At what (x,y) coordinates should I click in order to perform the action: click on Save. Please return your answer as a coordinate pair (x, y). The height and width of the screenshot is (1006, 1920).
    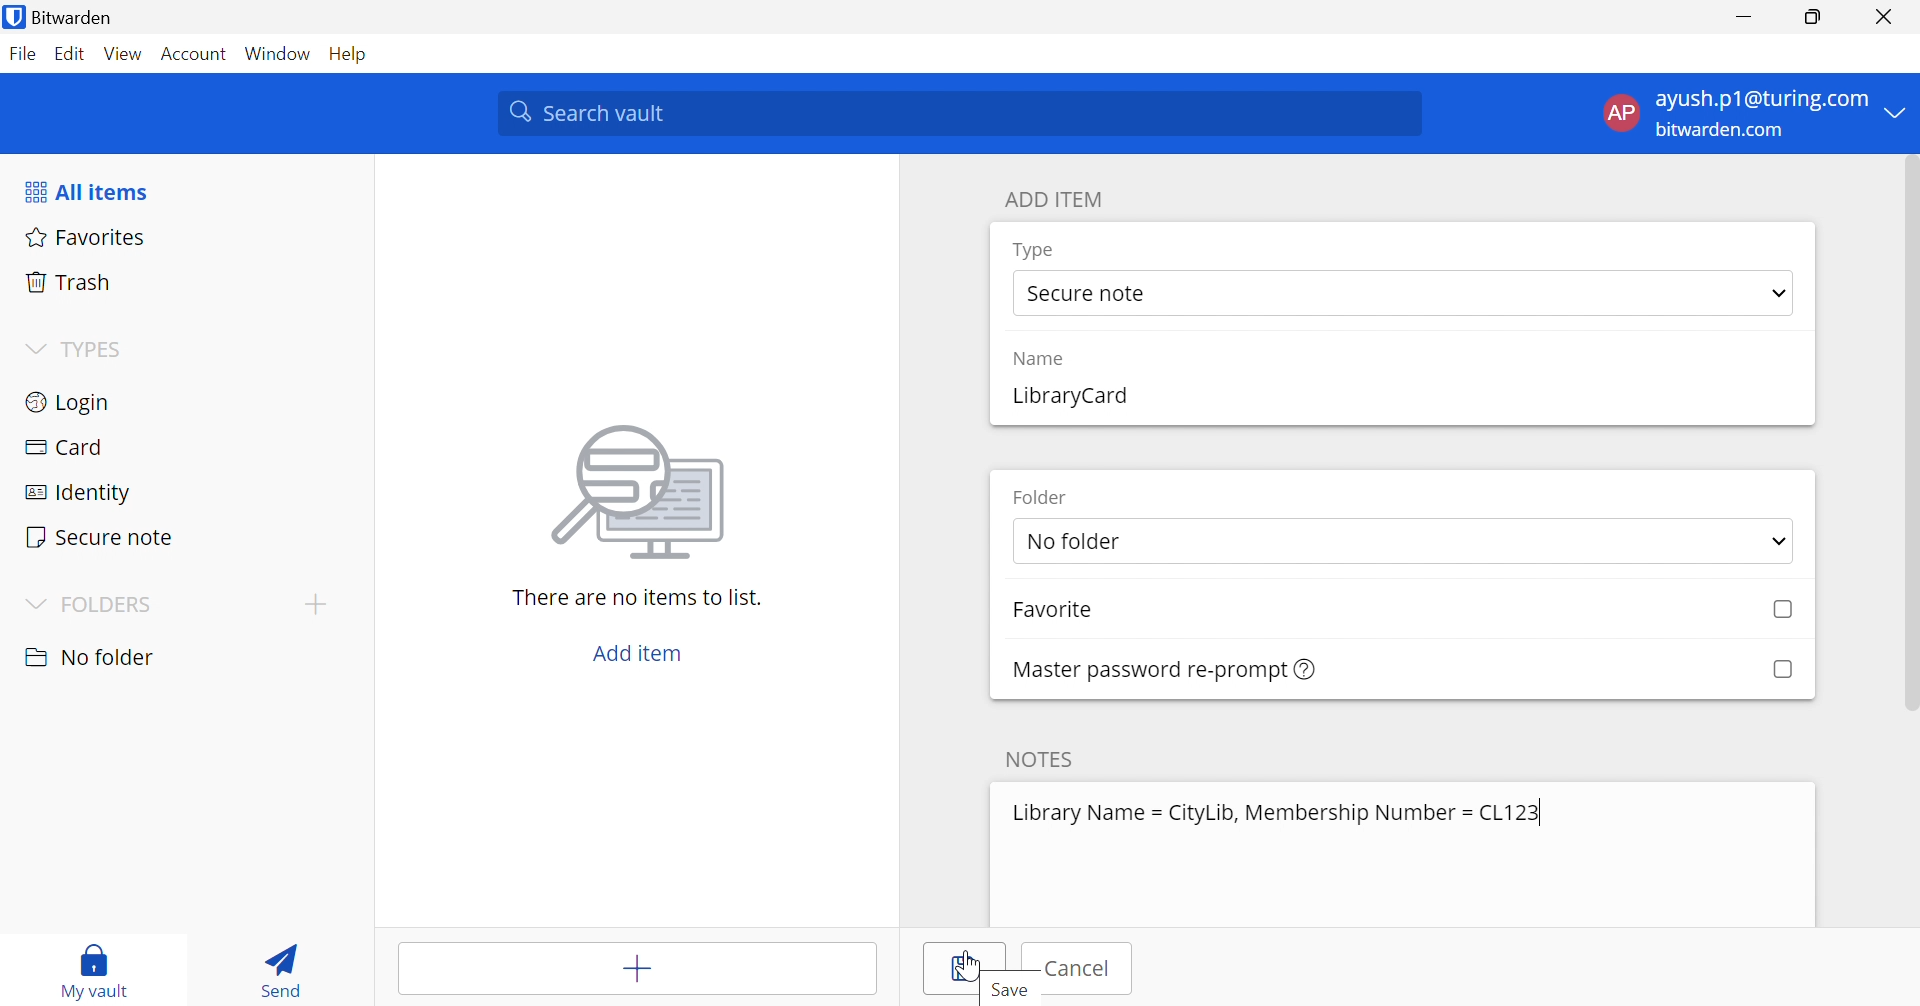
    Looking at the image, I should click on (1021, 991).